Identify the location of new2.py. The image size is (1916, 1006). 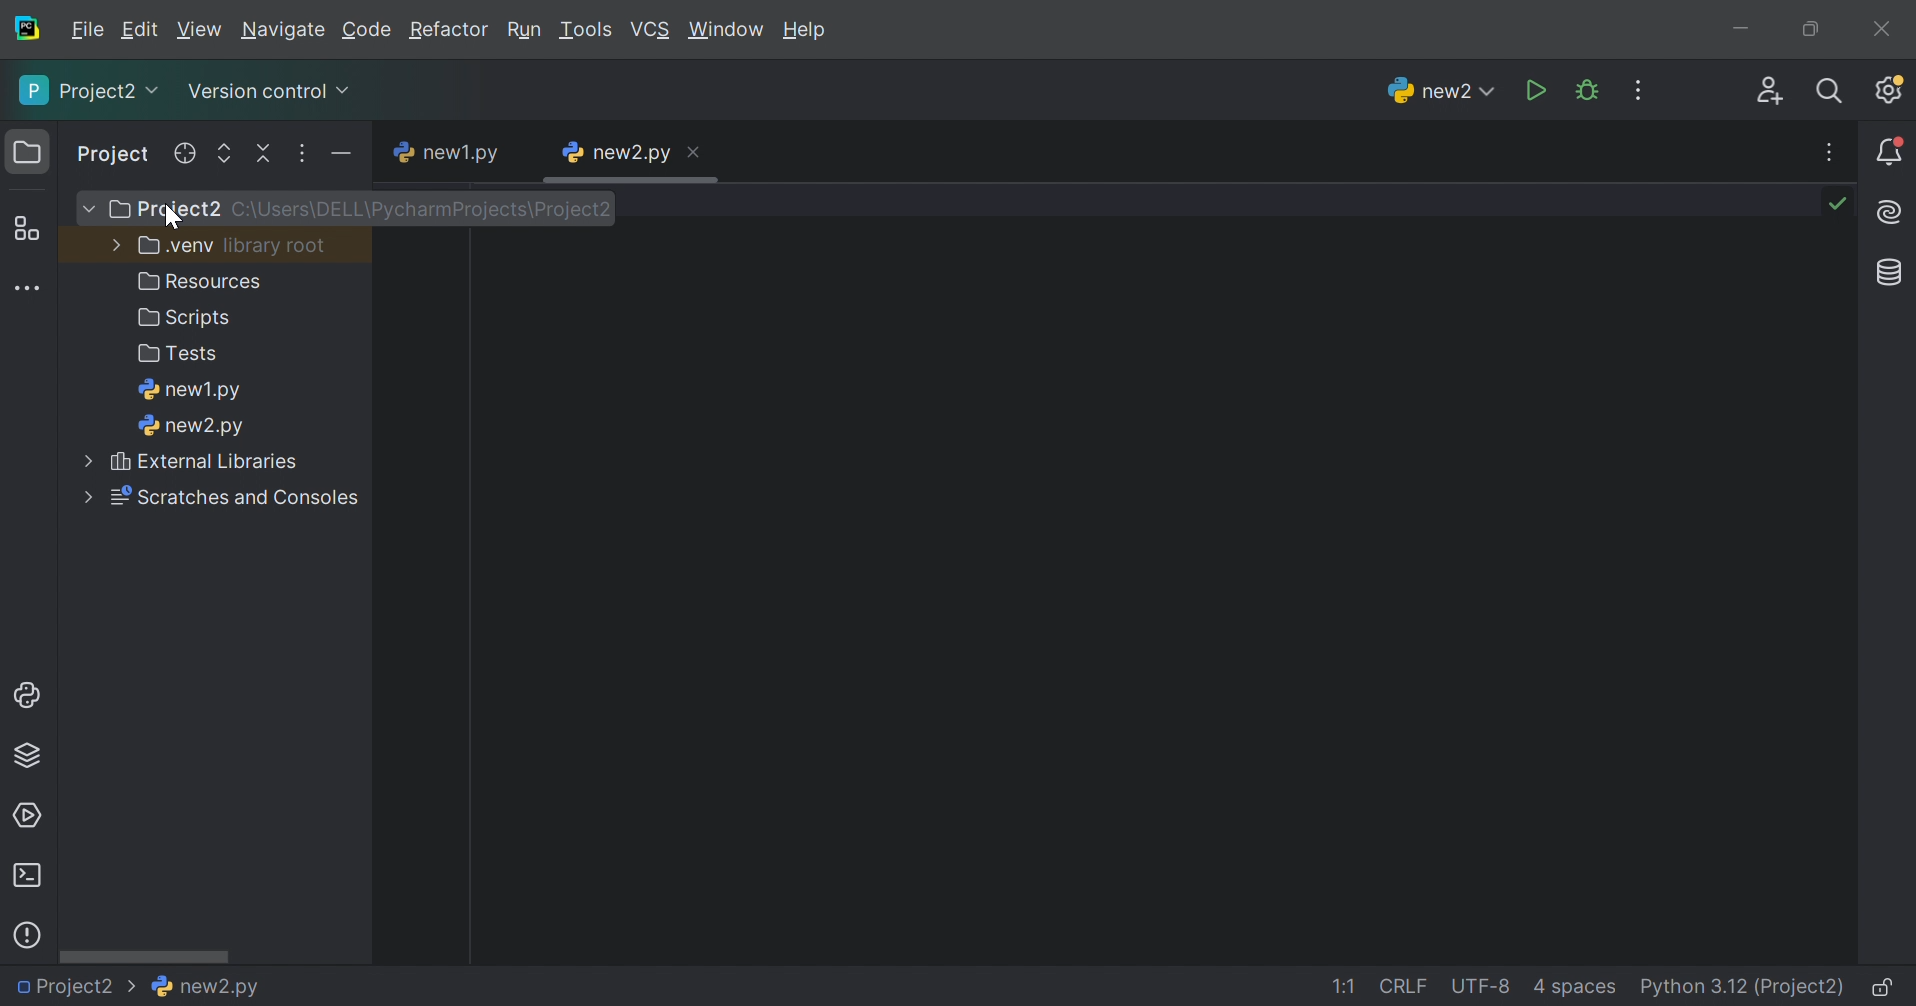
(192, 428).